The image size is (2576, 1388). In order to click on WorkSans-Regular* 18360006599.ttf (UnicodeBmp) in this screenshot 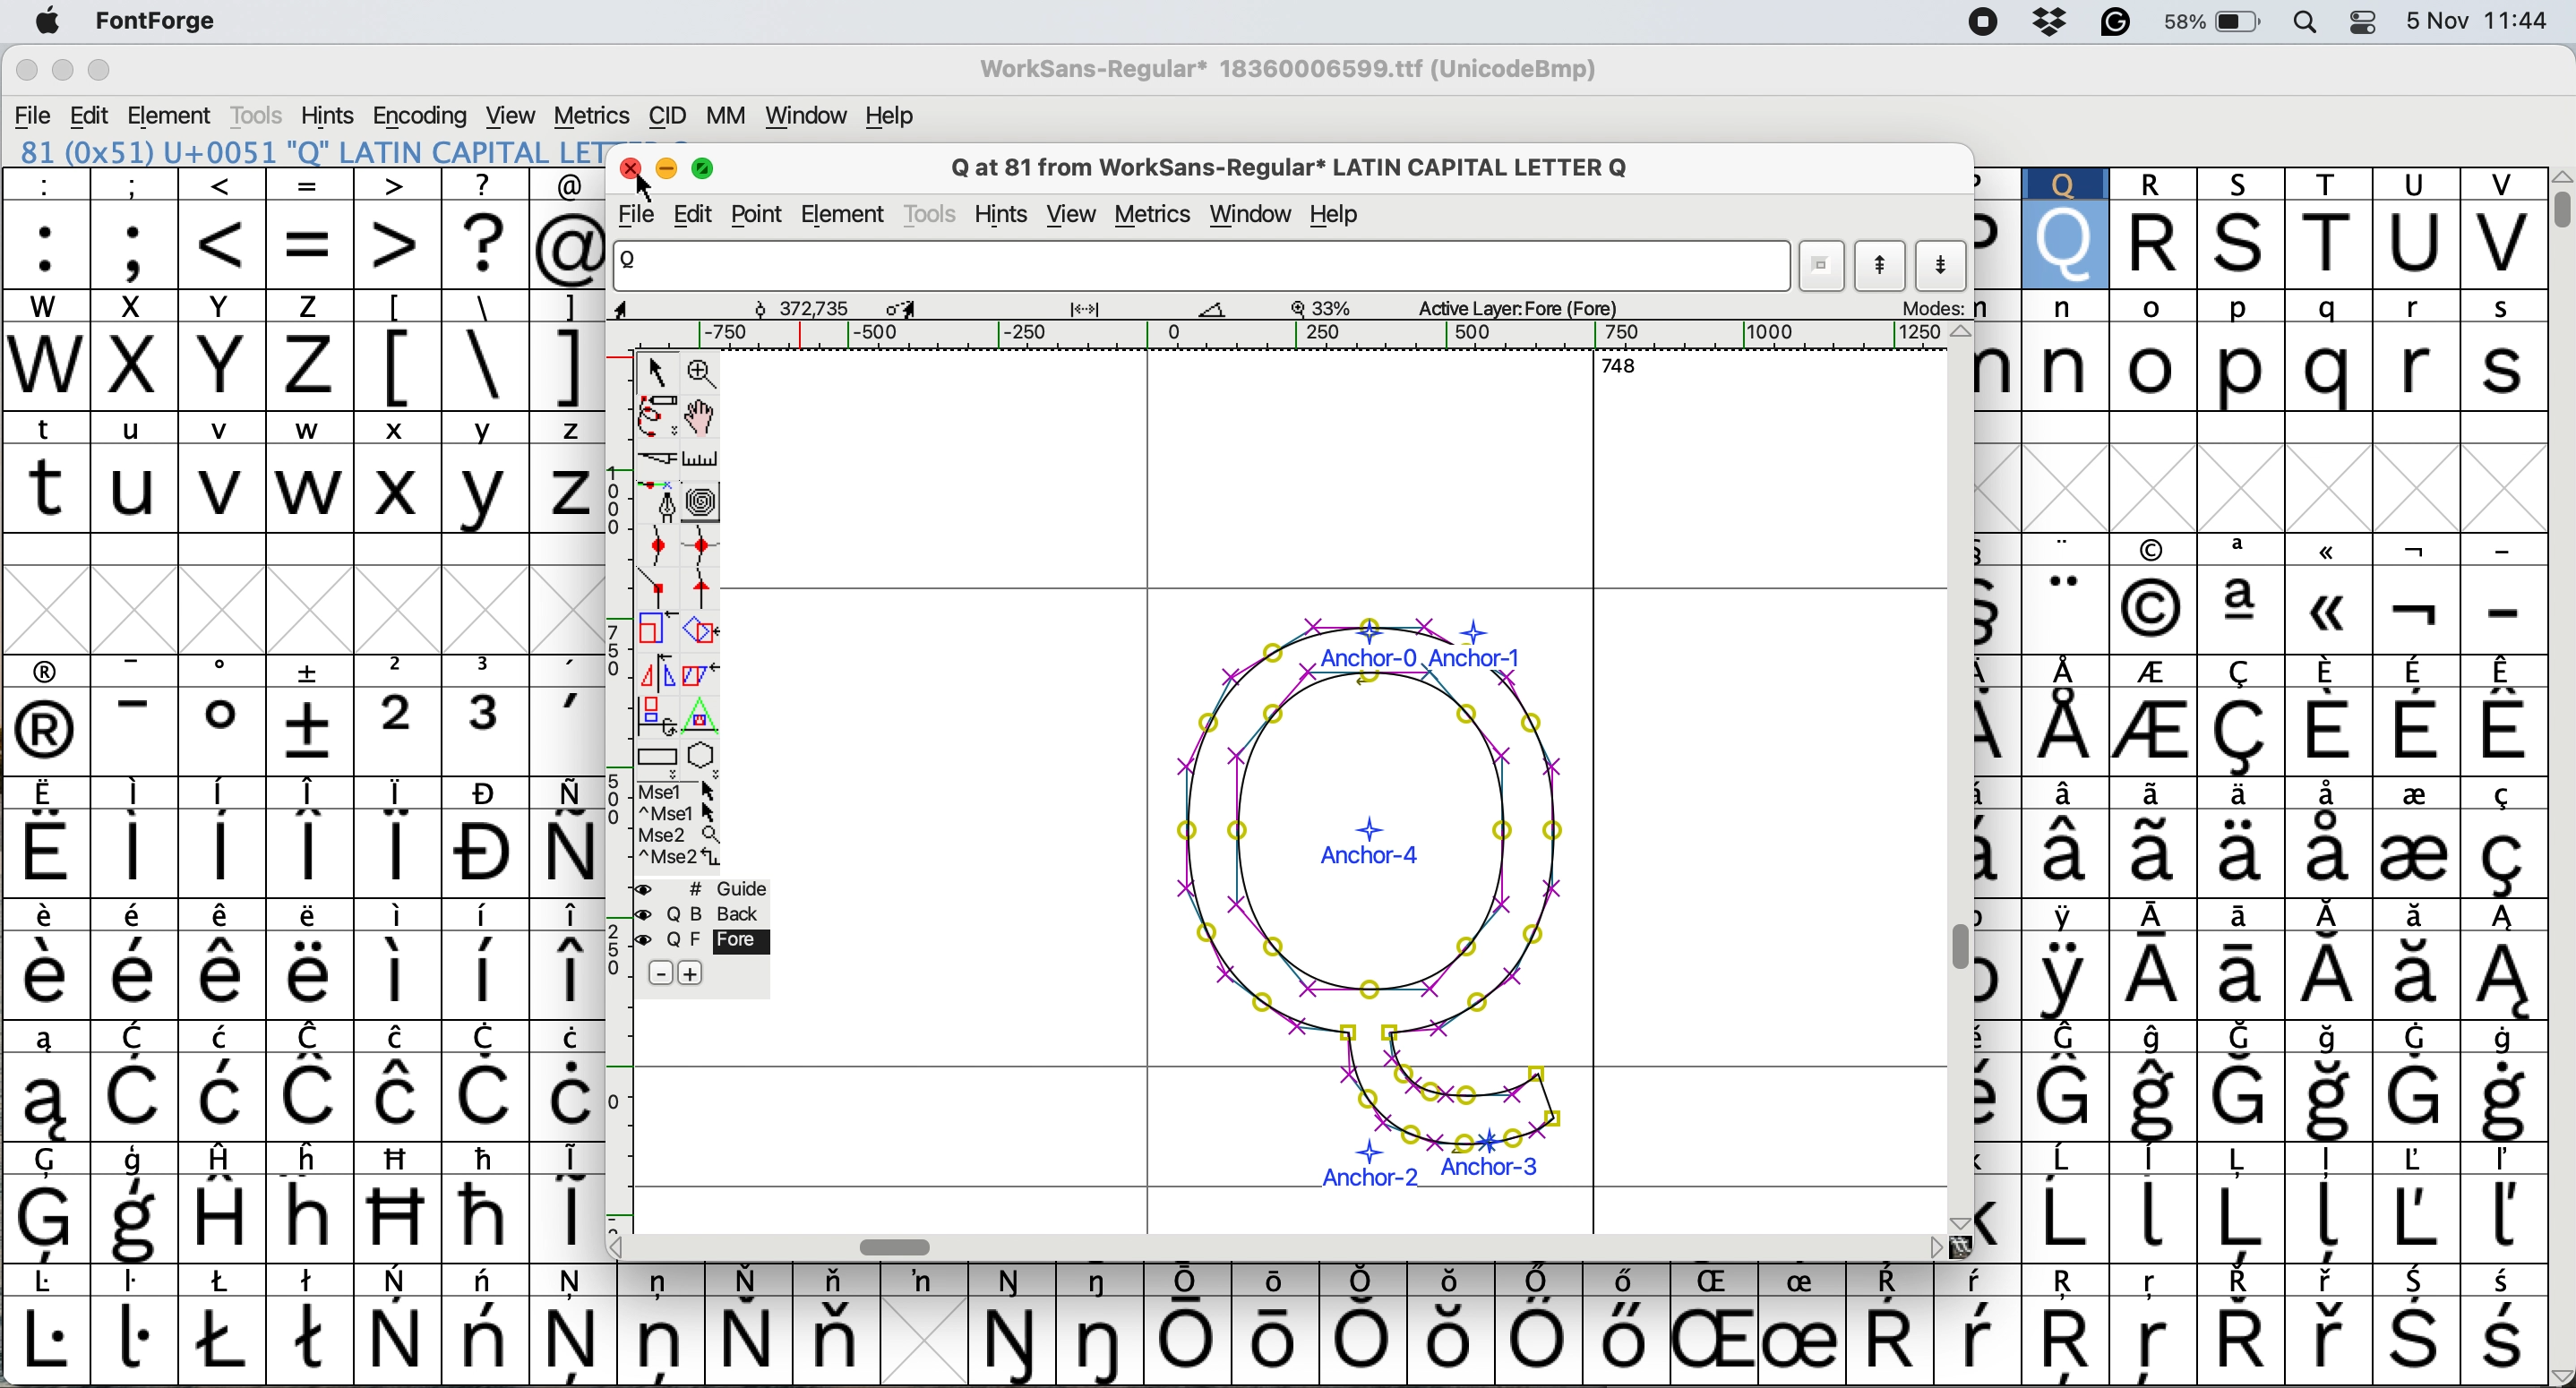, I will do `click(1295, 67)`.